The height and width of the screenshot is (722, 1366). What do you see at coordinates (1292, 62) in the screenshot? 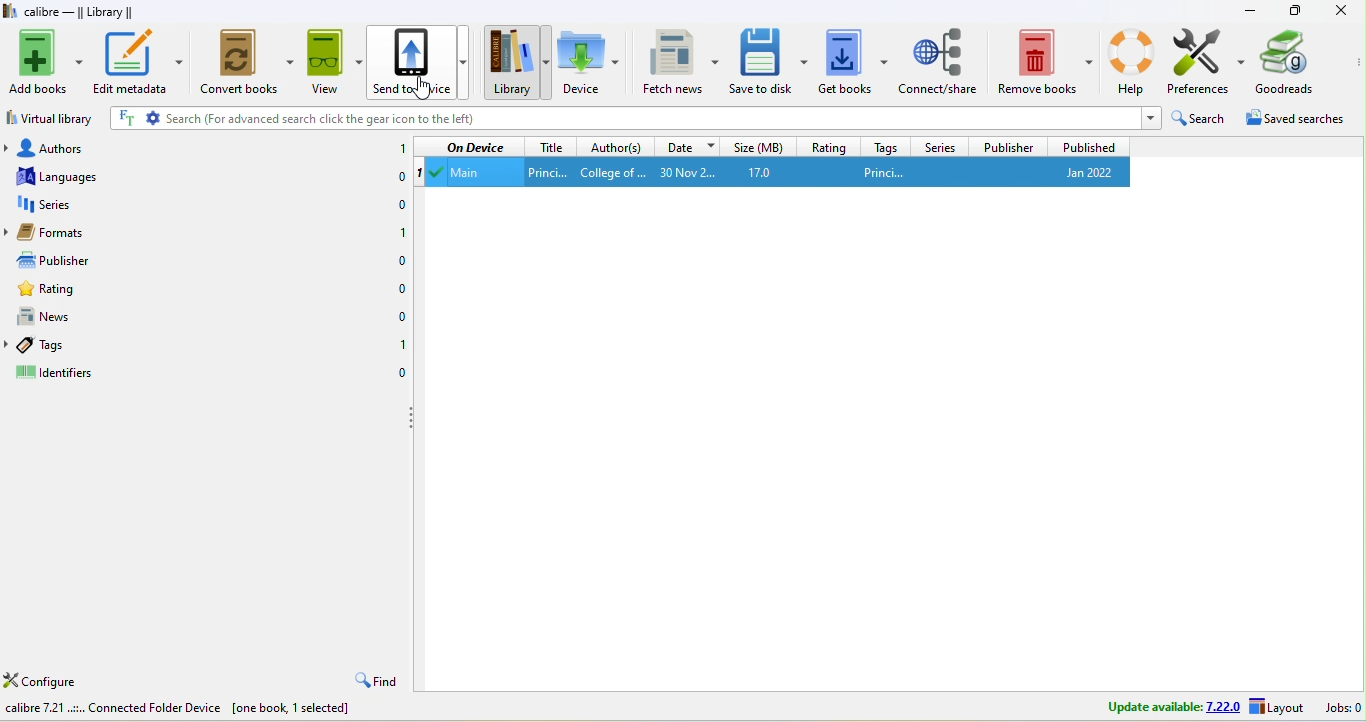
I see `goodreads` at bounding box center [1292, 62].